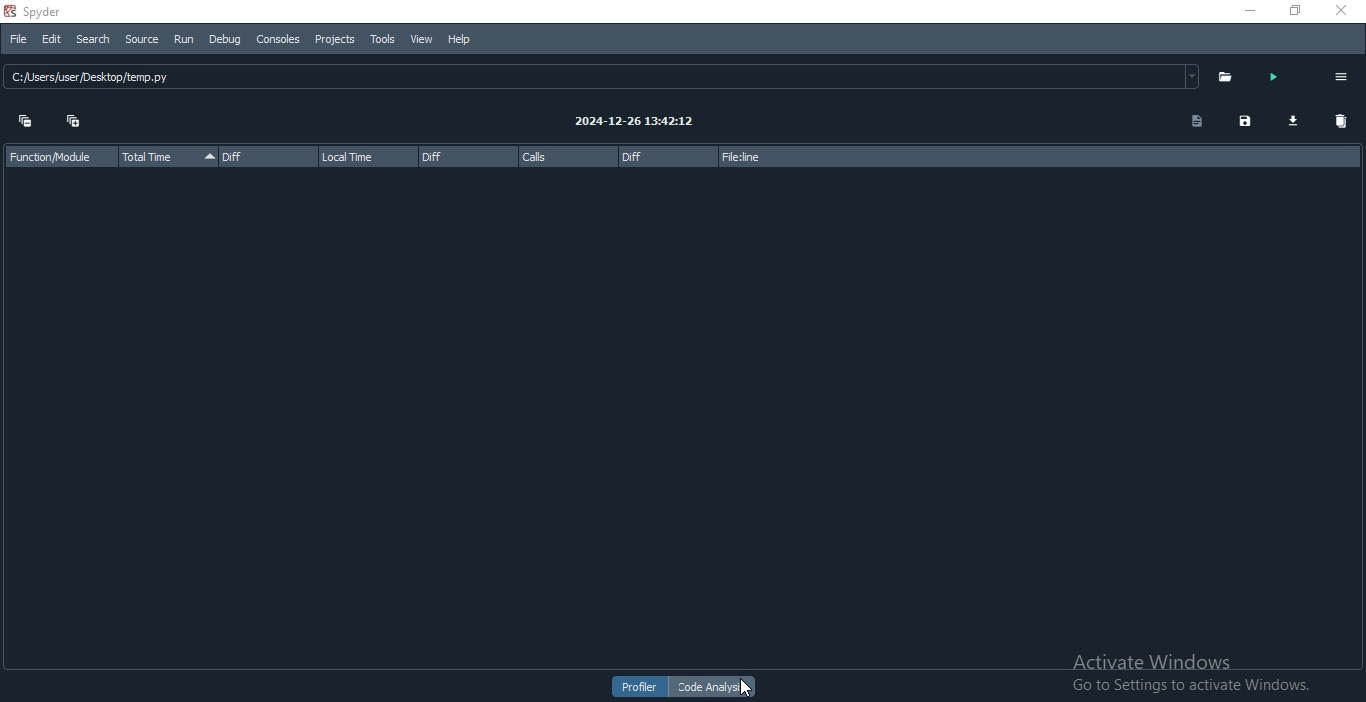 The width and height of the screenshot is (1366, 702). Describe the element at coordinates (790, 154) in the screenshot. I see `file:ine` at that location.